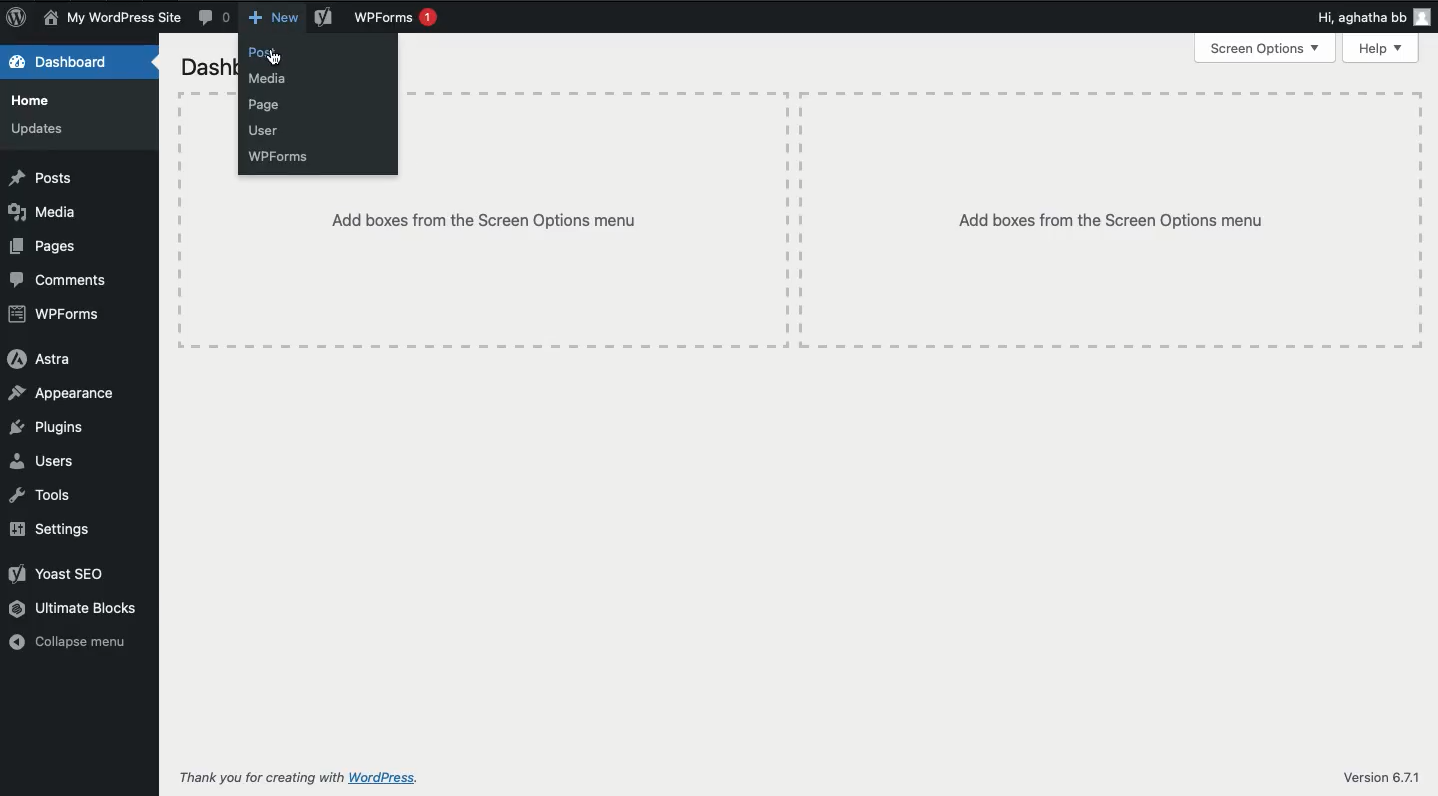  Describe the element at coordinates (274, 59) in the screenshot. I see `Click` at that location.